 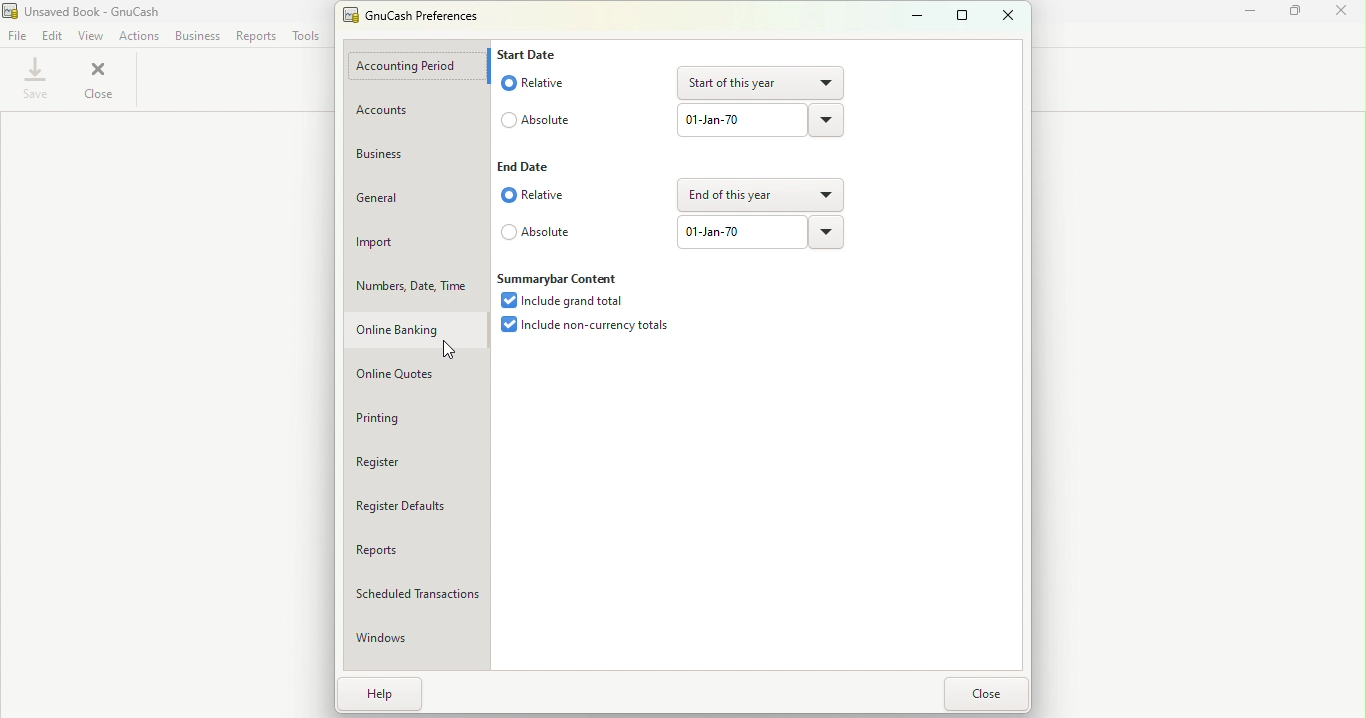 I want to click on close, so click(x=984, y=694).